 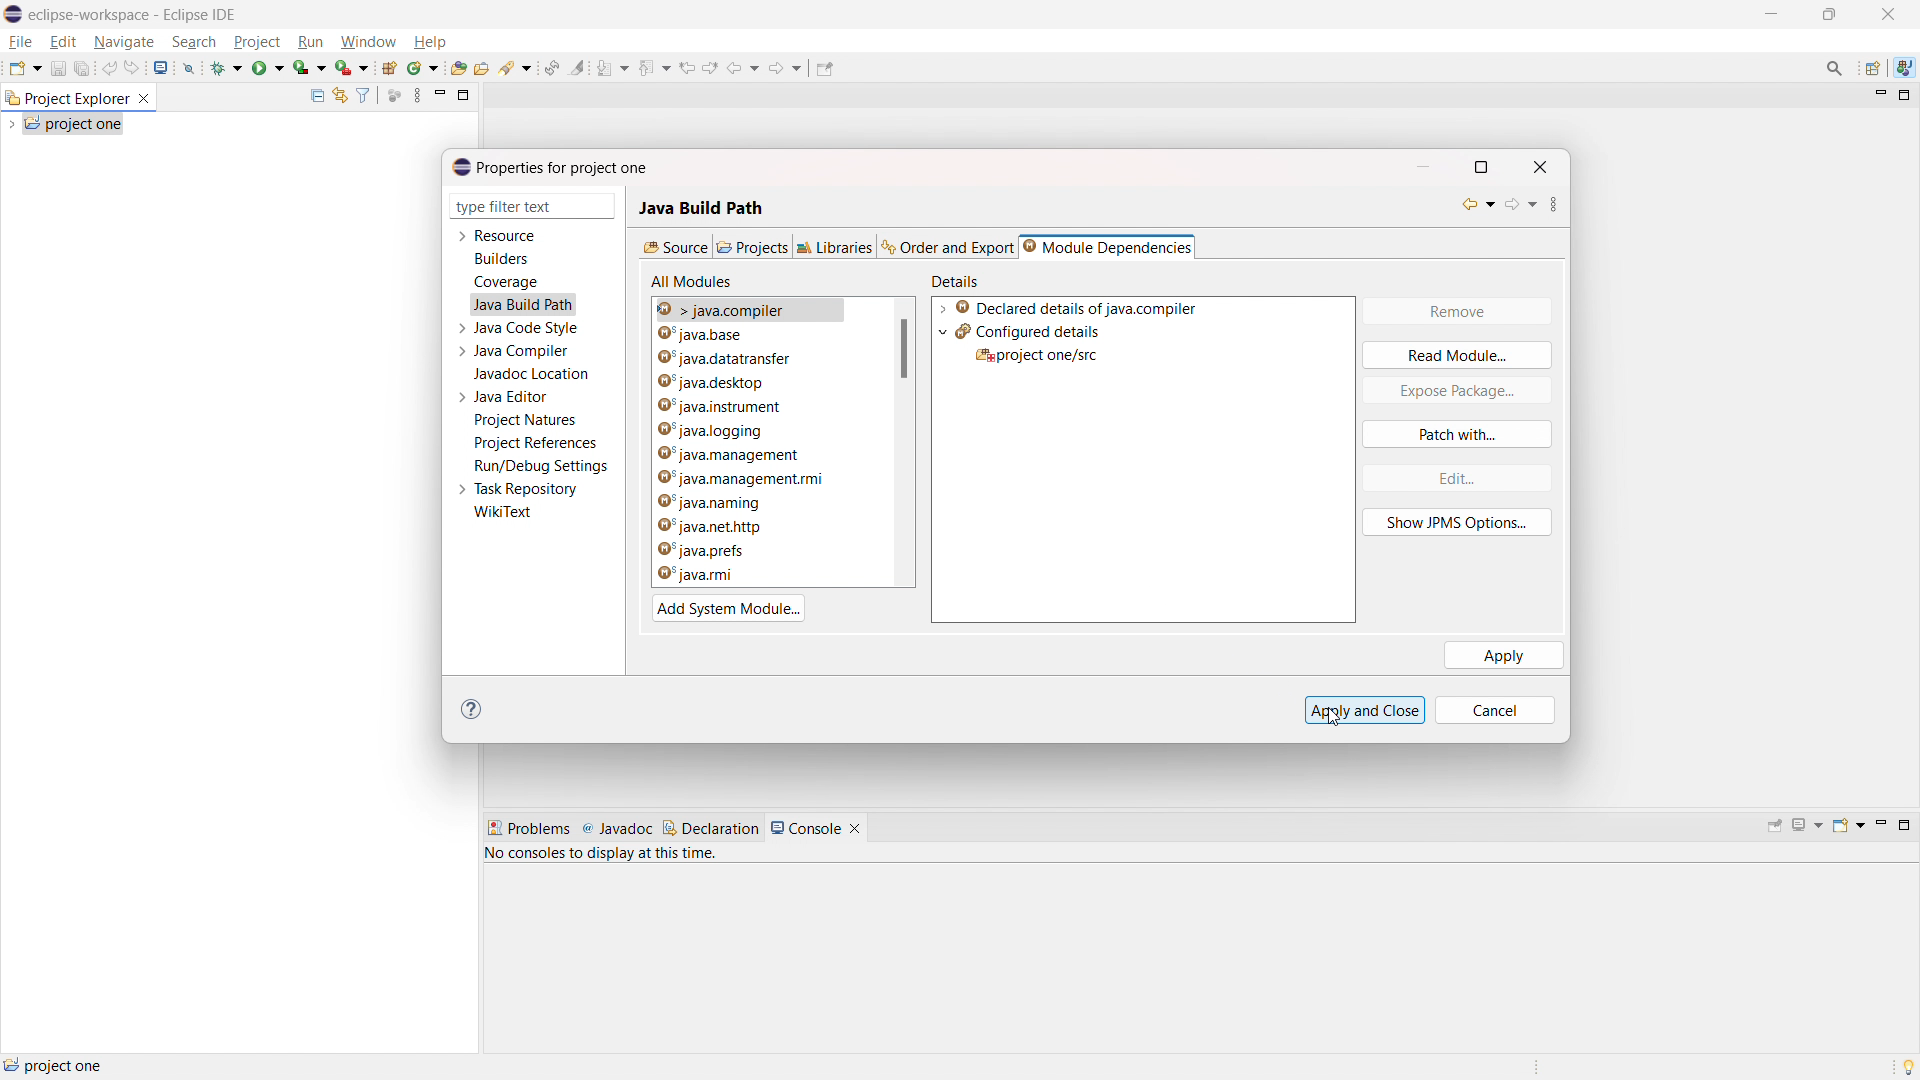 I want to click on use last tool, so click(x=351, y=68).